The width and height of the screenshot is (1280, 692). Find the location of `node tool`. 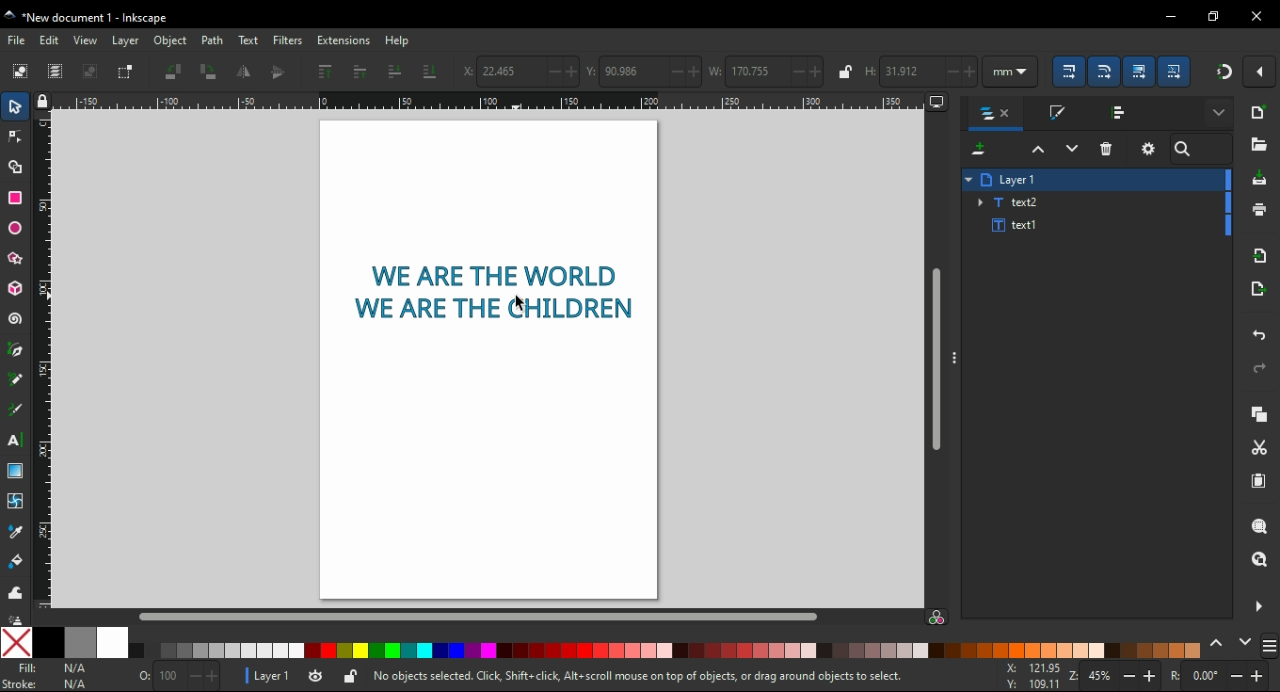

node tool is located at coordinates (18, 136).